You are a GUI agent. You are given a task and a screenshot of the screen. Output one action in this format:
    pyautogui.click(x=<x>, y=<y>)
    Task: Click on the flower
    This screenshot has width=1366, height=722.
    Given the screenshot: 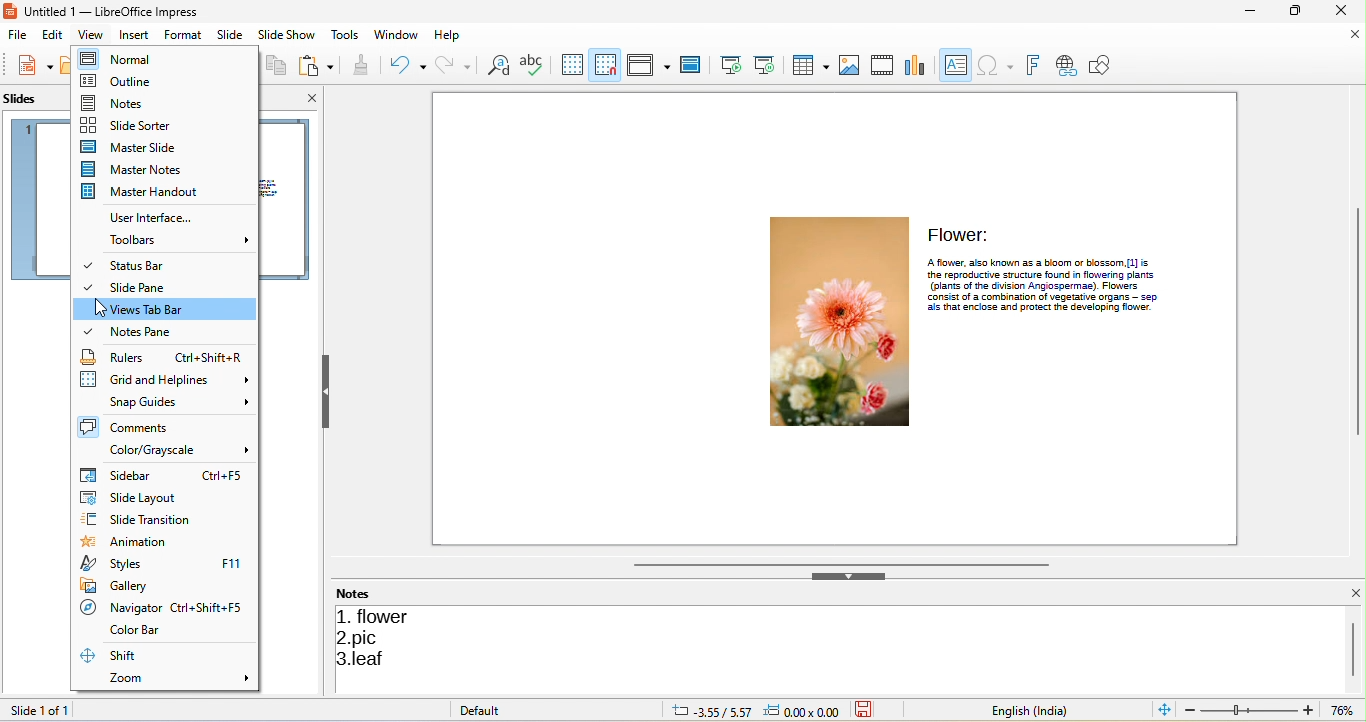 What is the action you would take?
    pyautogui.click(x=379, y=615)
    